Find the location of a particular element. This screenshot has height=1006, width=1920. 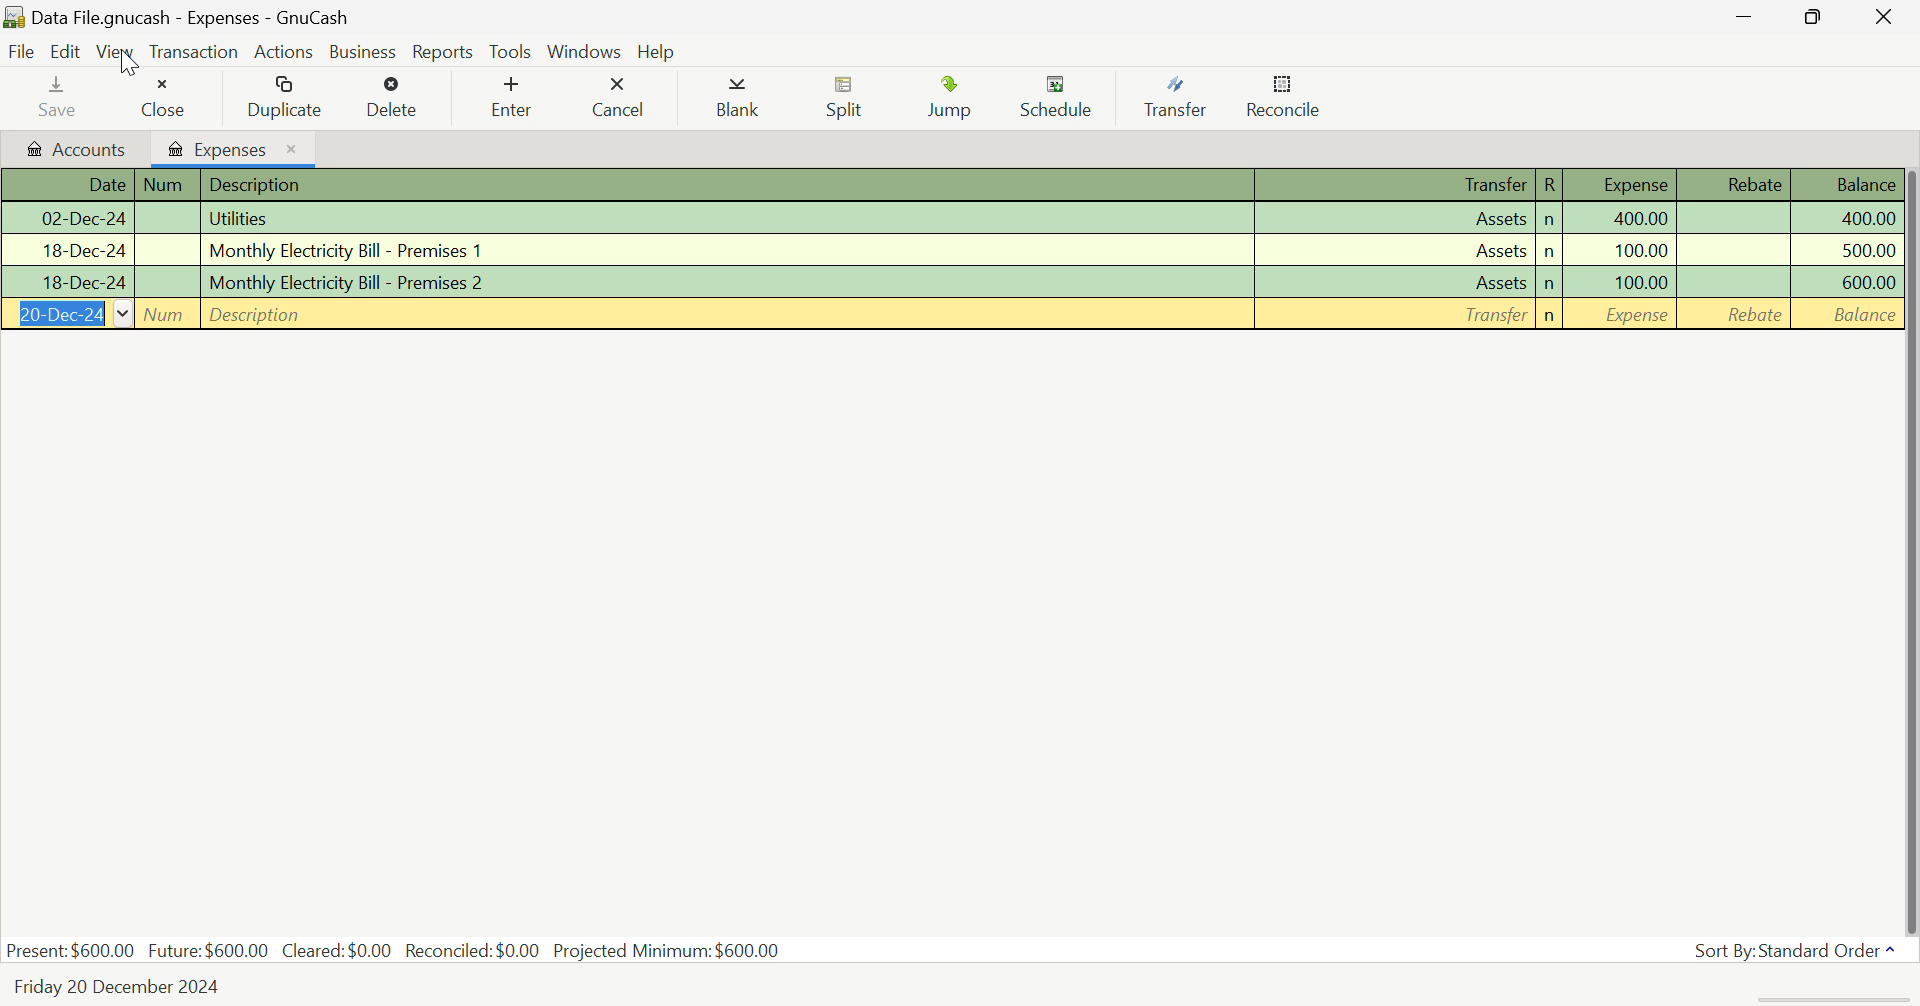

Help is located at coordinates (656, 51).